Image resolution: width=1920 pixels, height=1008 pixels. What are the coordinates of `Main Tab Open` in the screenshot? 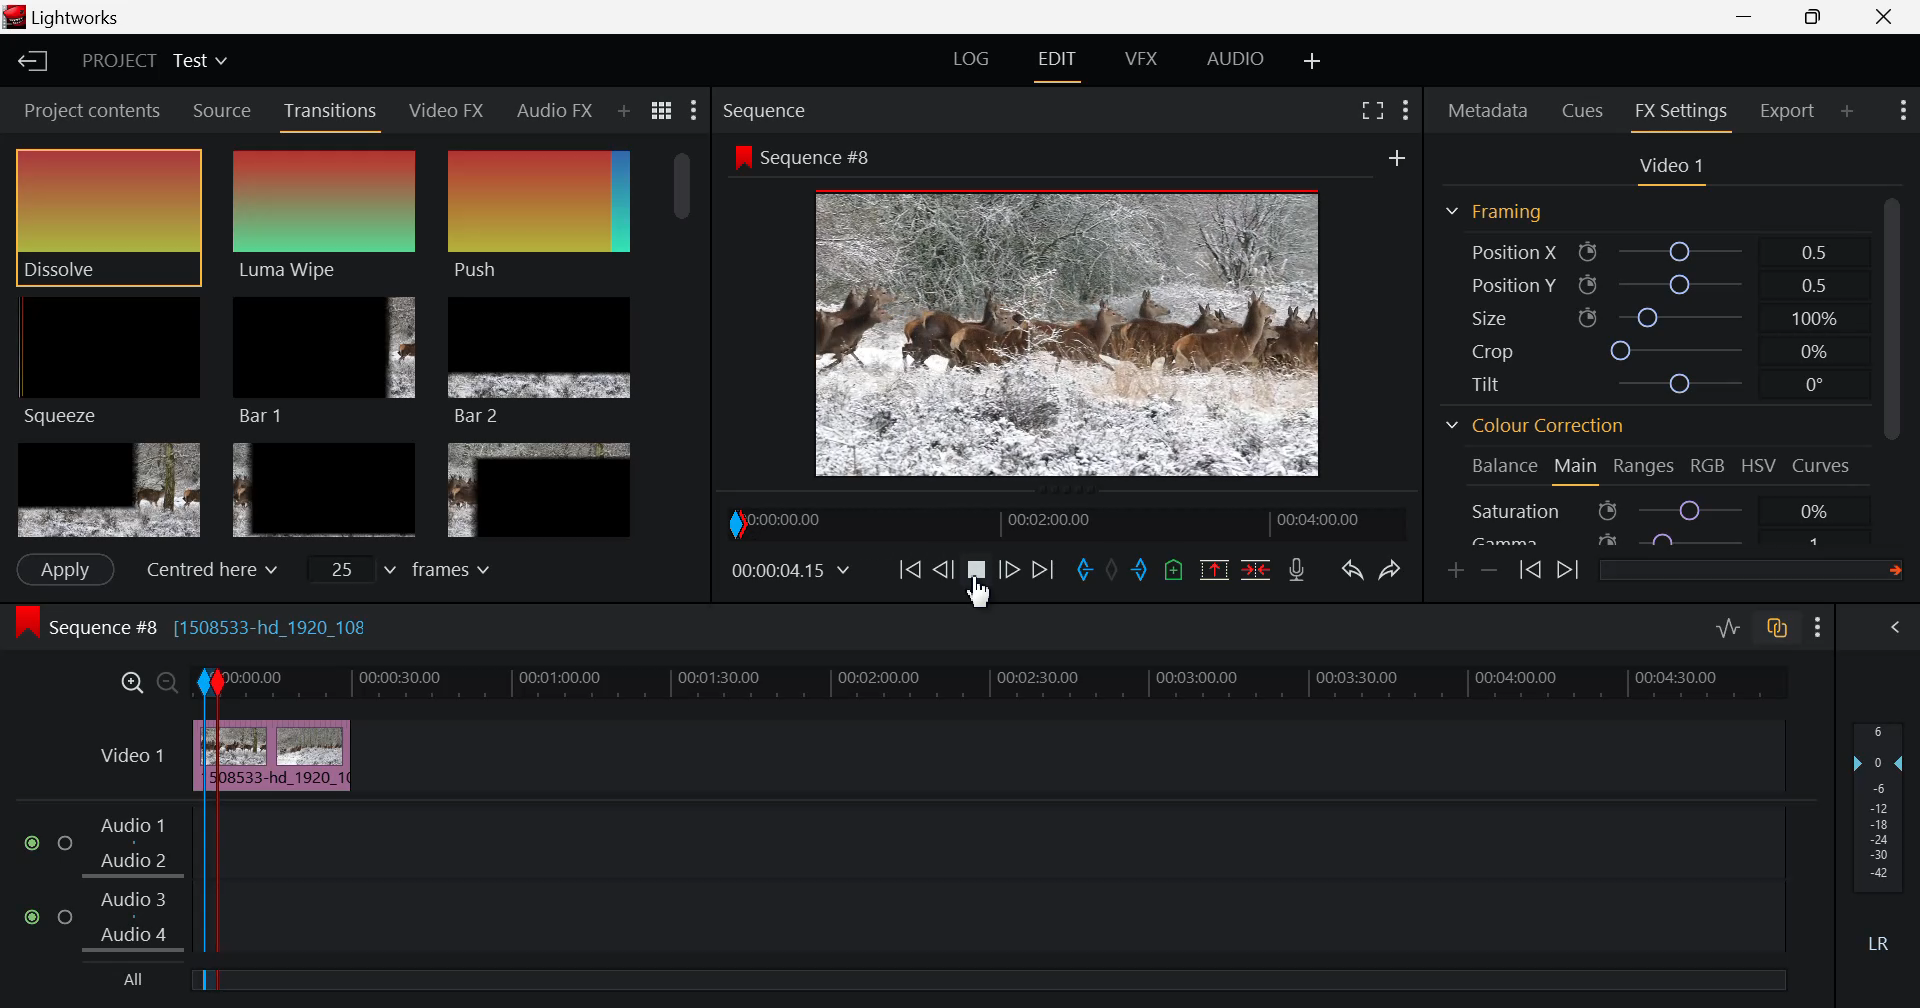 It's located at (1577, 468).